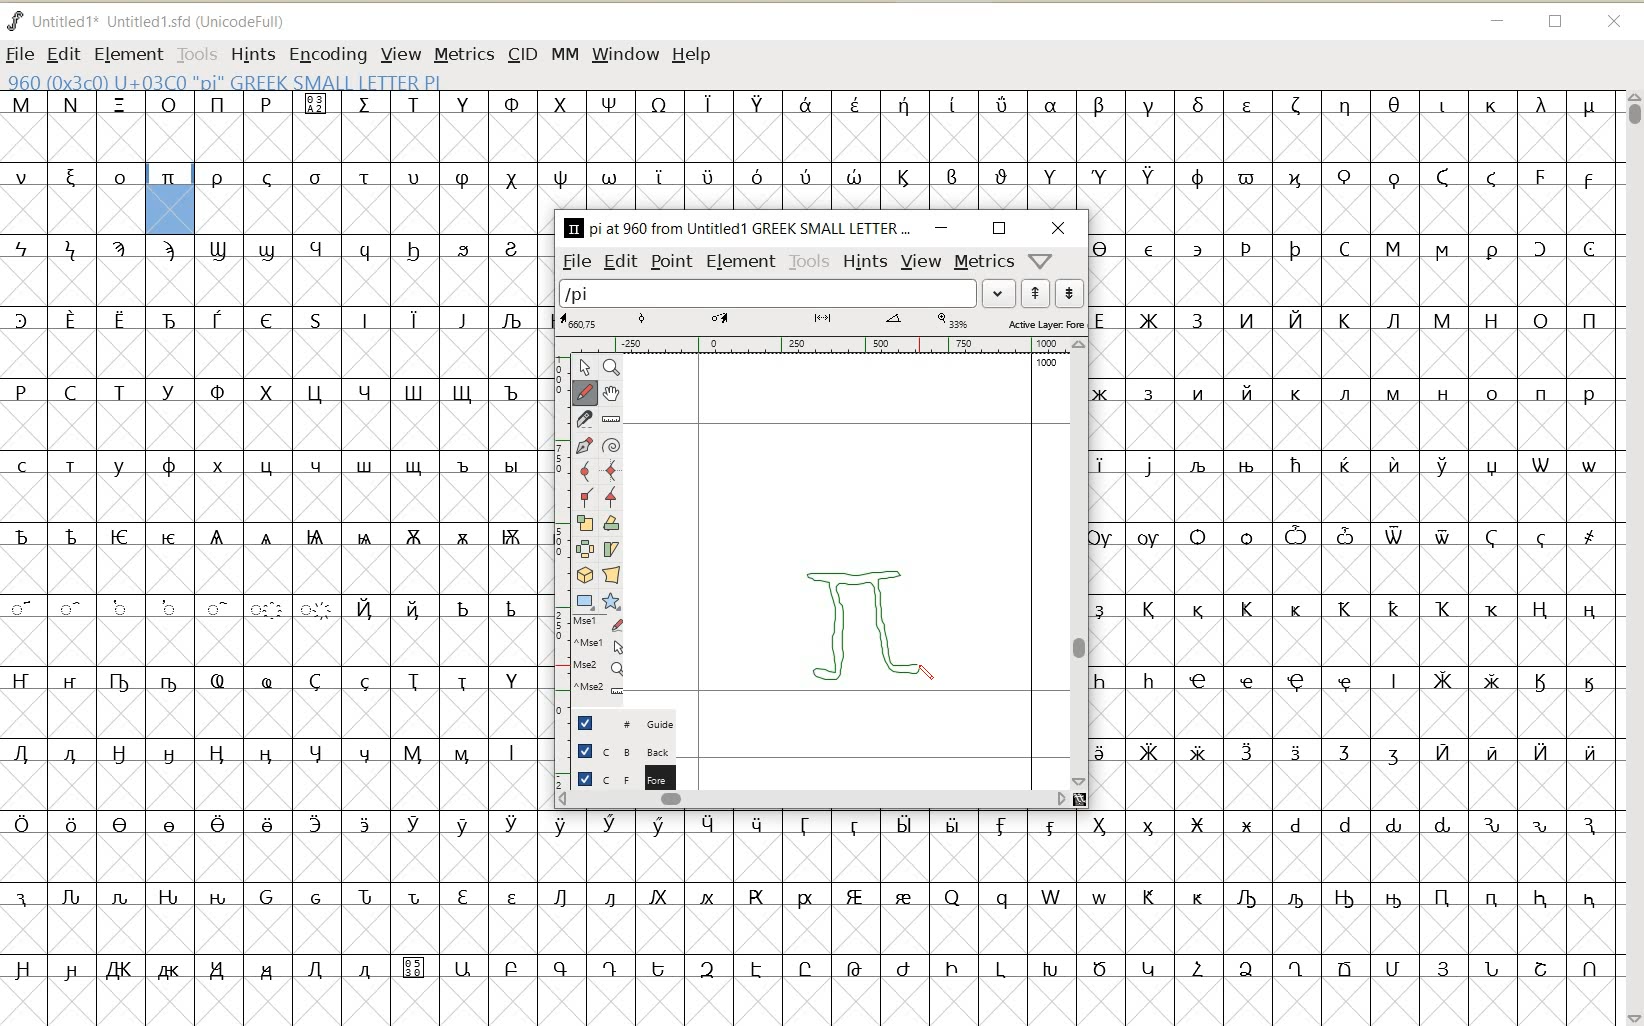 The height and width of the screenshot is (1026, 1644). I want to click on BACKGROUND, so click(615, 778).